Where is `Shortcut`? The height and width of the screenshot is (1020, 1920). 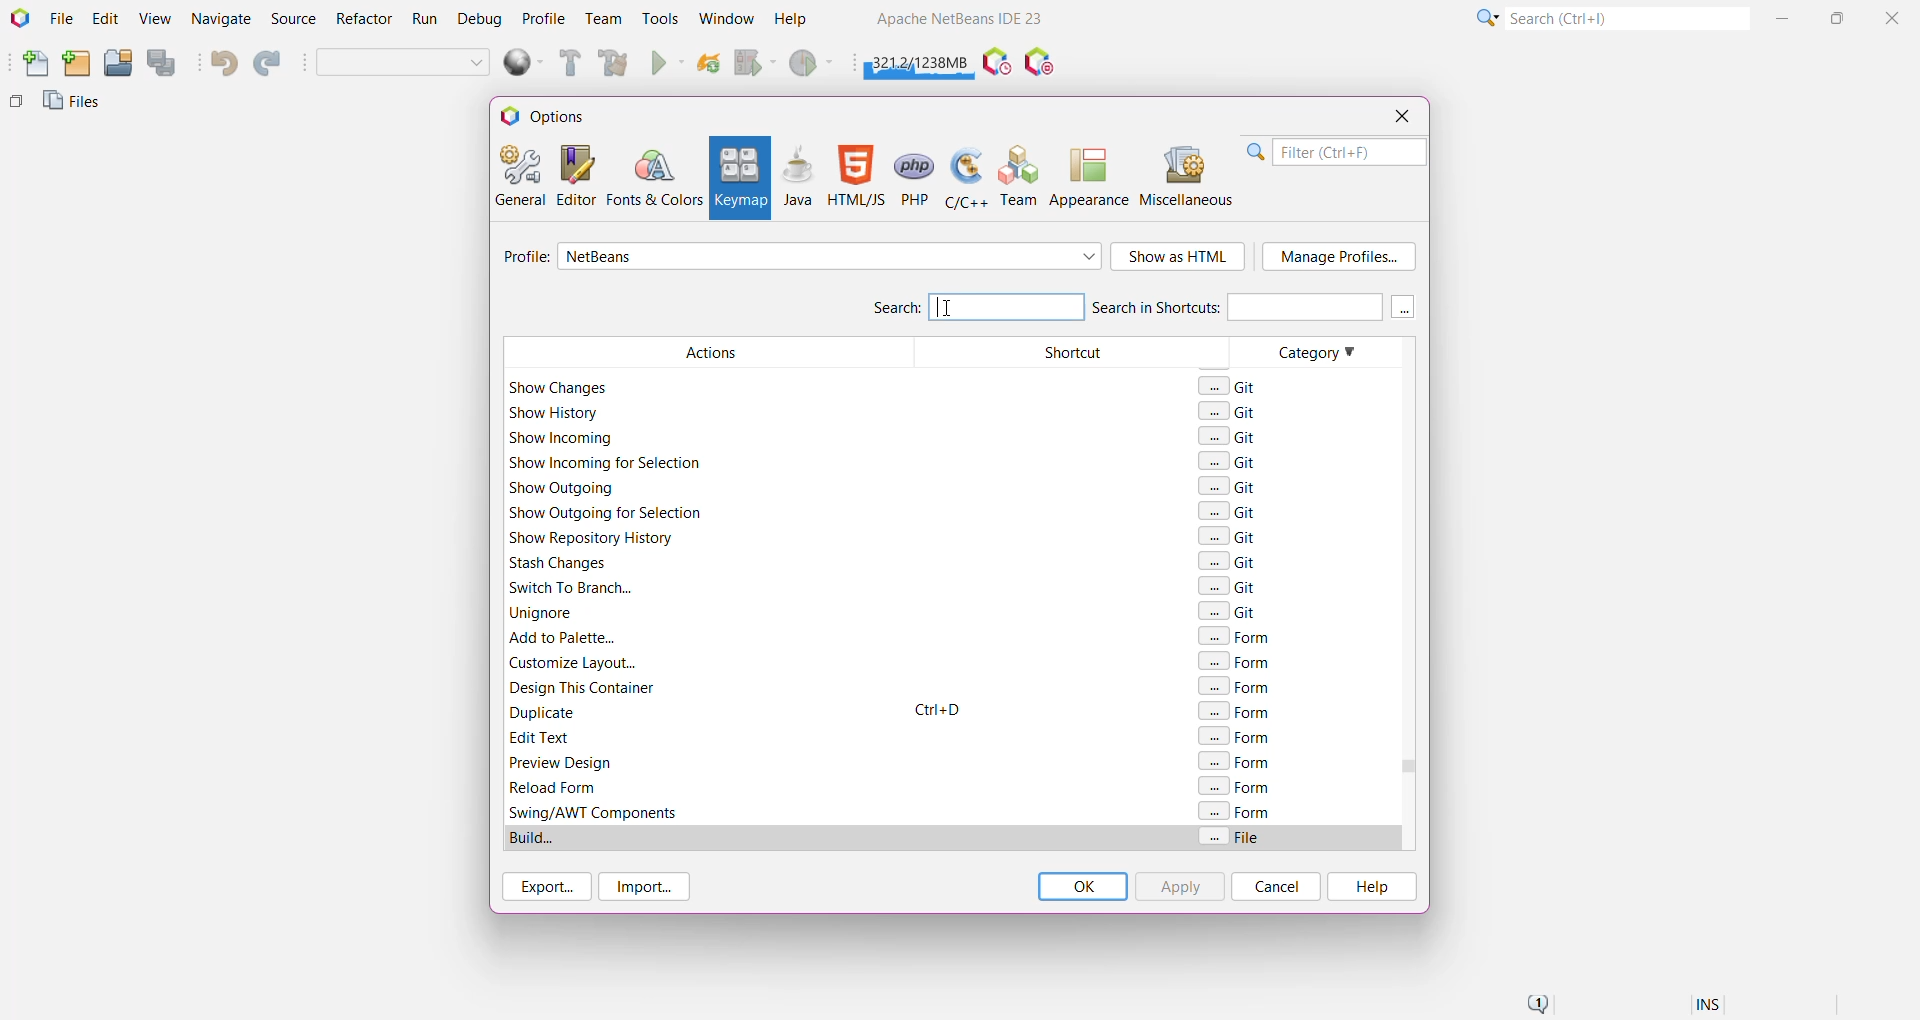 Shortcut is located at coordinates (1069, 593).